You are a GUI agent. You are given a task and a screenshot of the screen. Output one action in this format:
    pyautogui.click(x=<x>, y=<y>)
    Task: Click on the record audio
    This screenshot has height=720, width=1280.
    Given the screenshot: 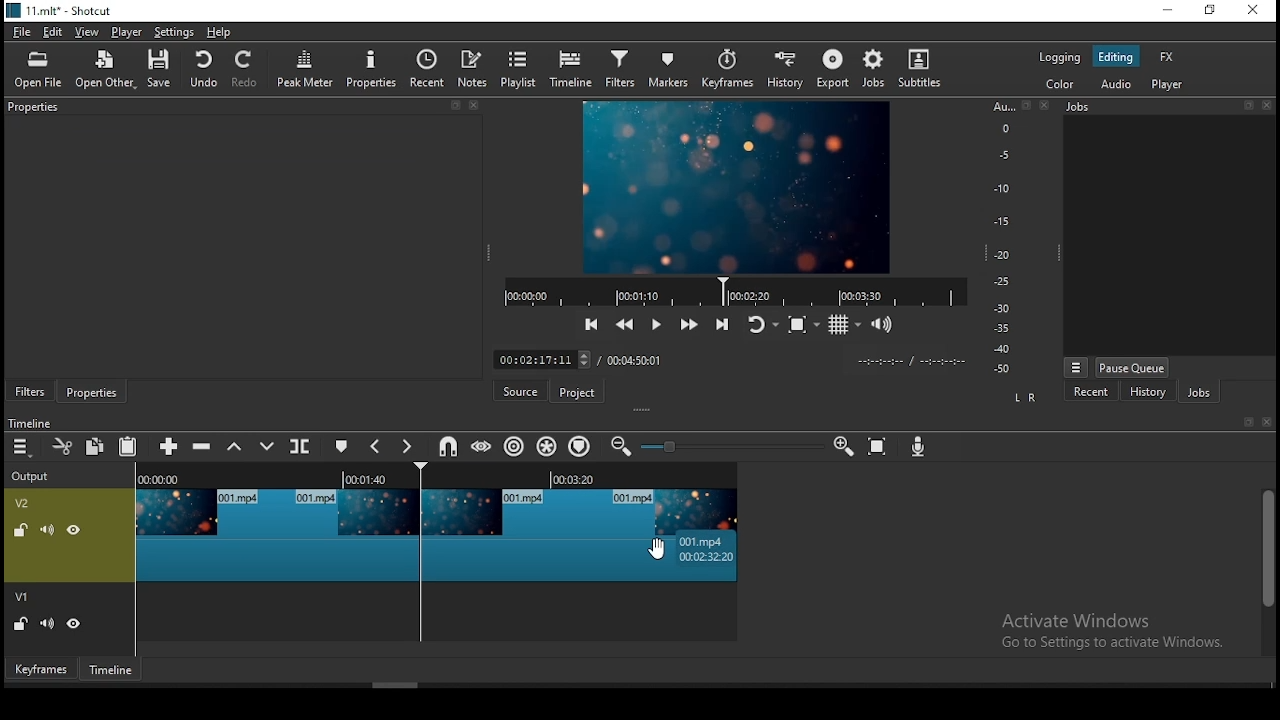 What is the action you would take?
    pyautogui.click(x=920, y=448)
    